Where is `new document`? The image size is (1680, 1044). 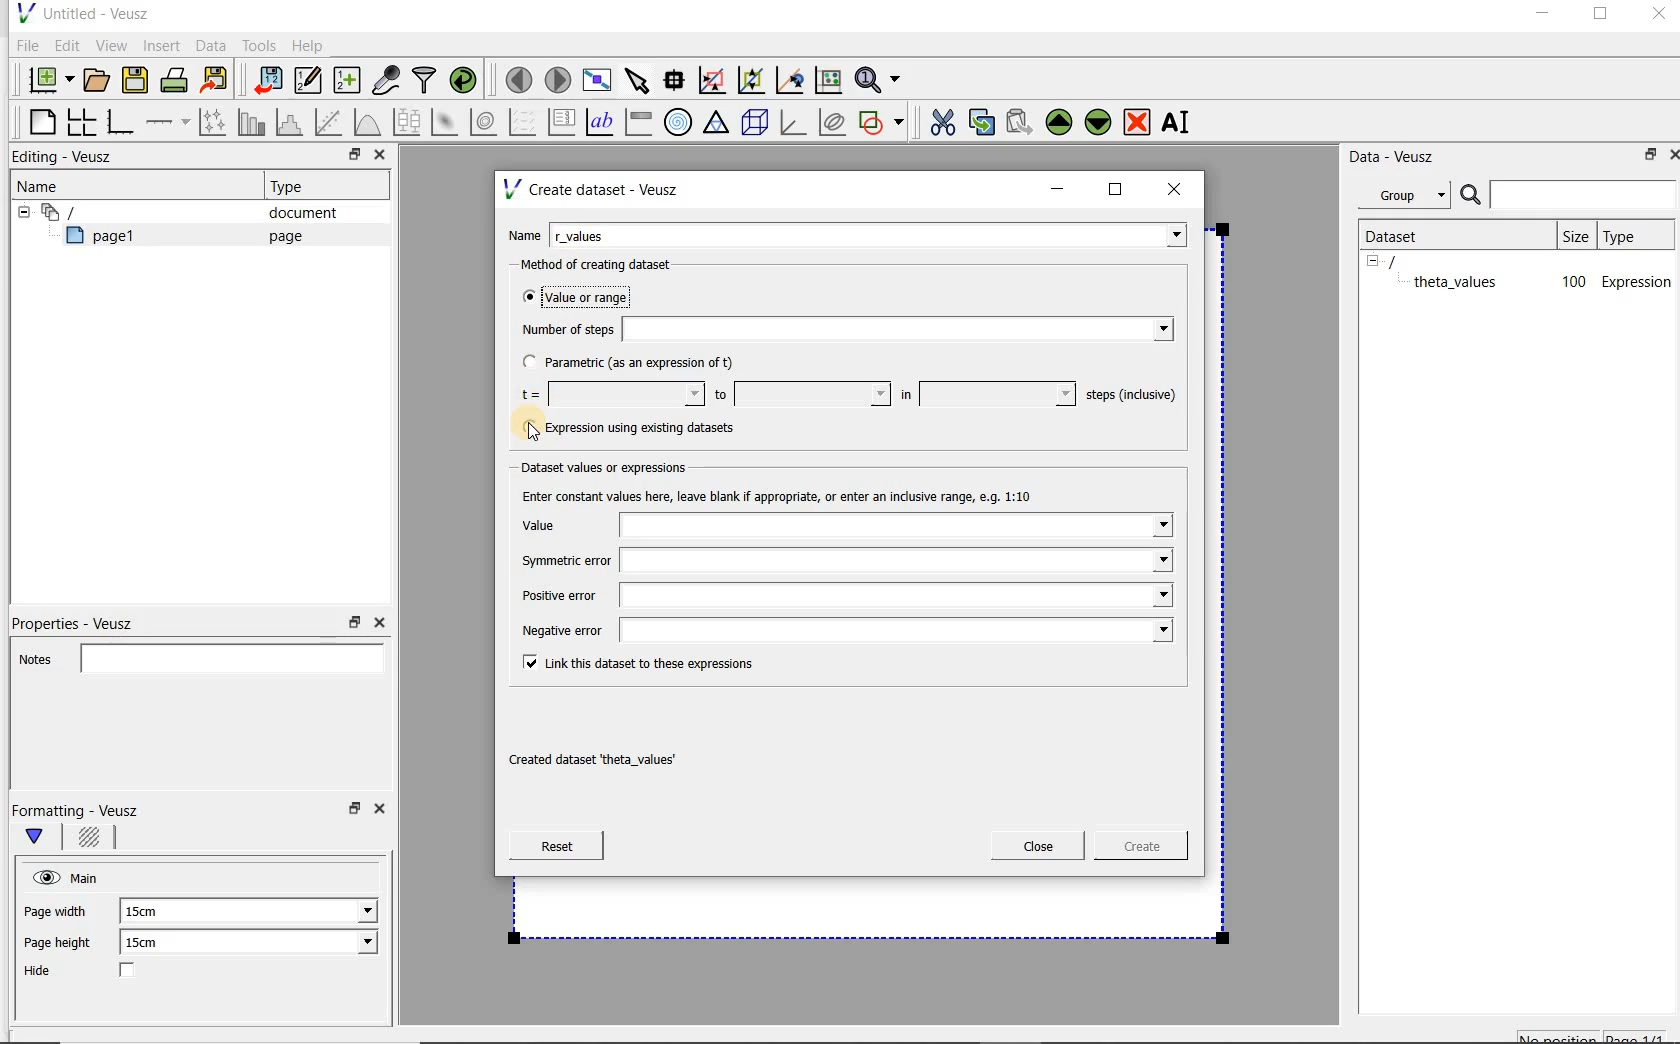
new document is located at coordinates (46, 77).